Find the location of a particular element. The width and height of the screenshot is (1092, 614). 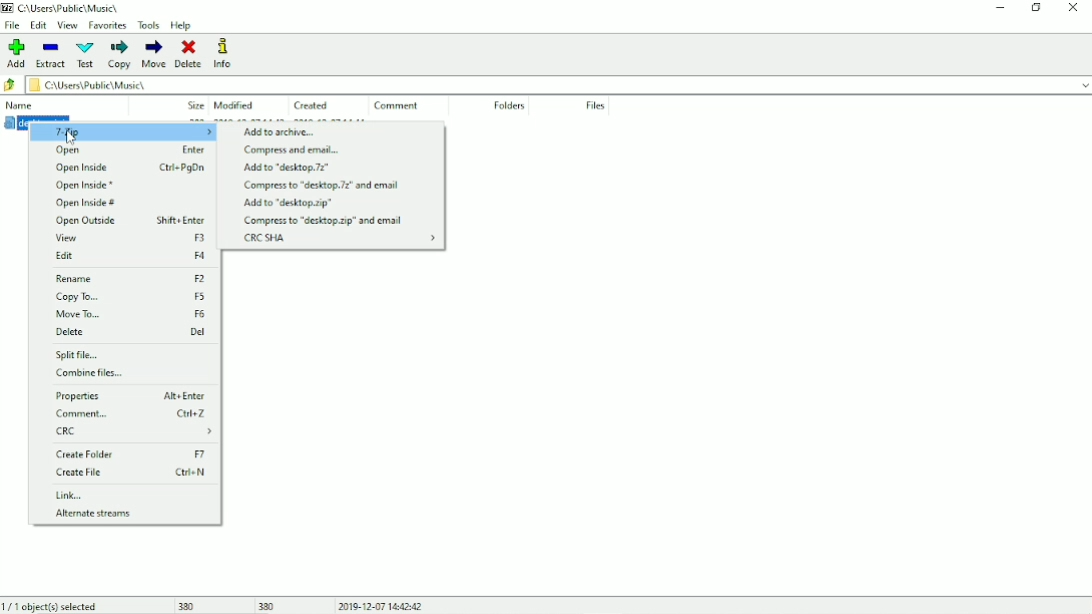

Add to archive is located at coordinates (279, 134).